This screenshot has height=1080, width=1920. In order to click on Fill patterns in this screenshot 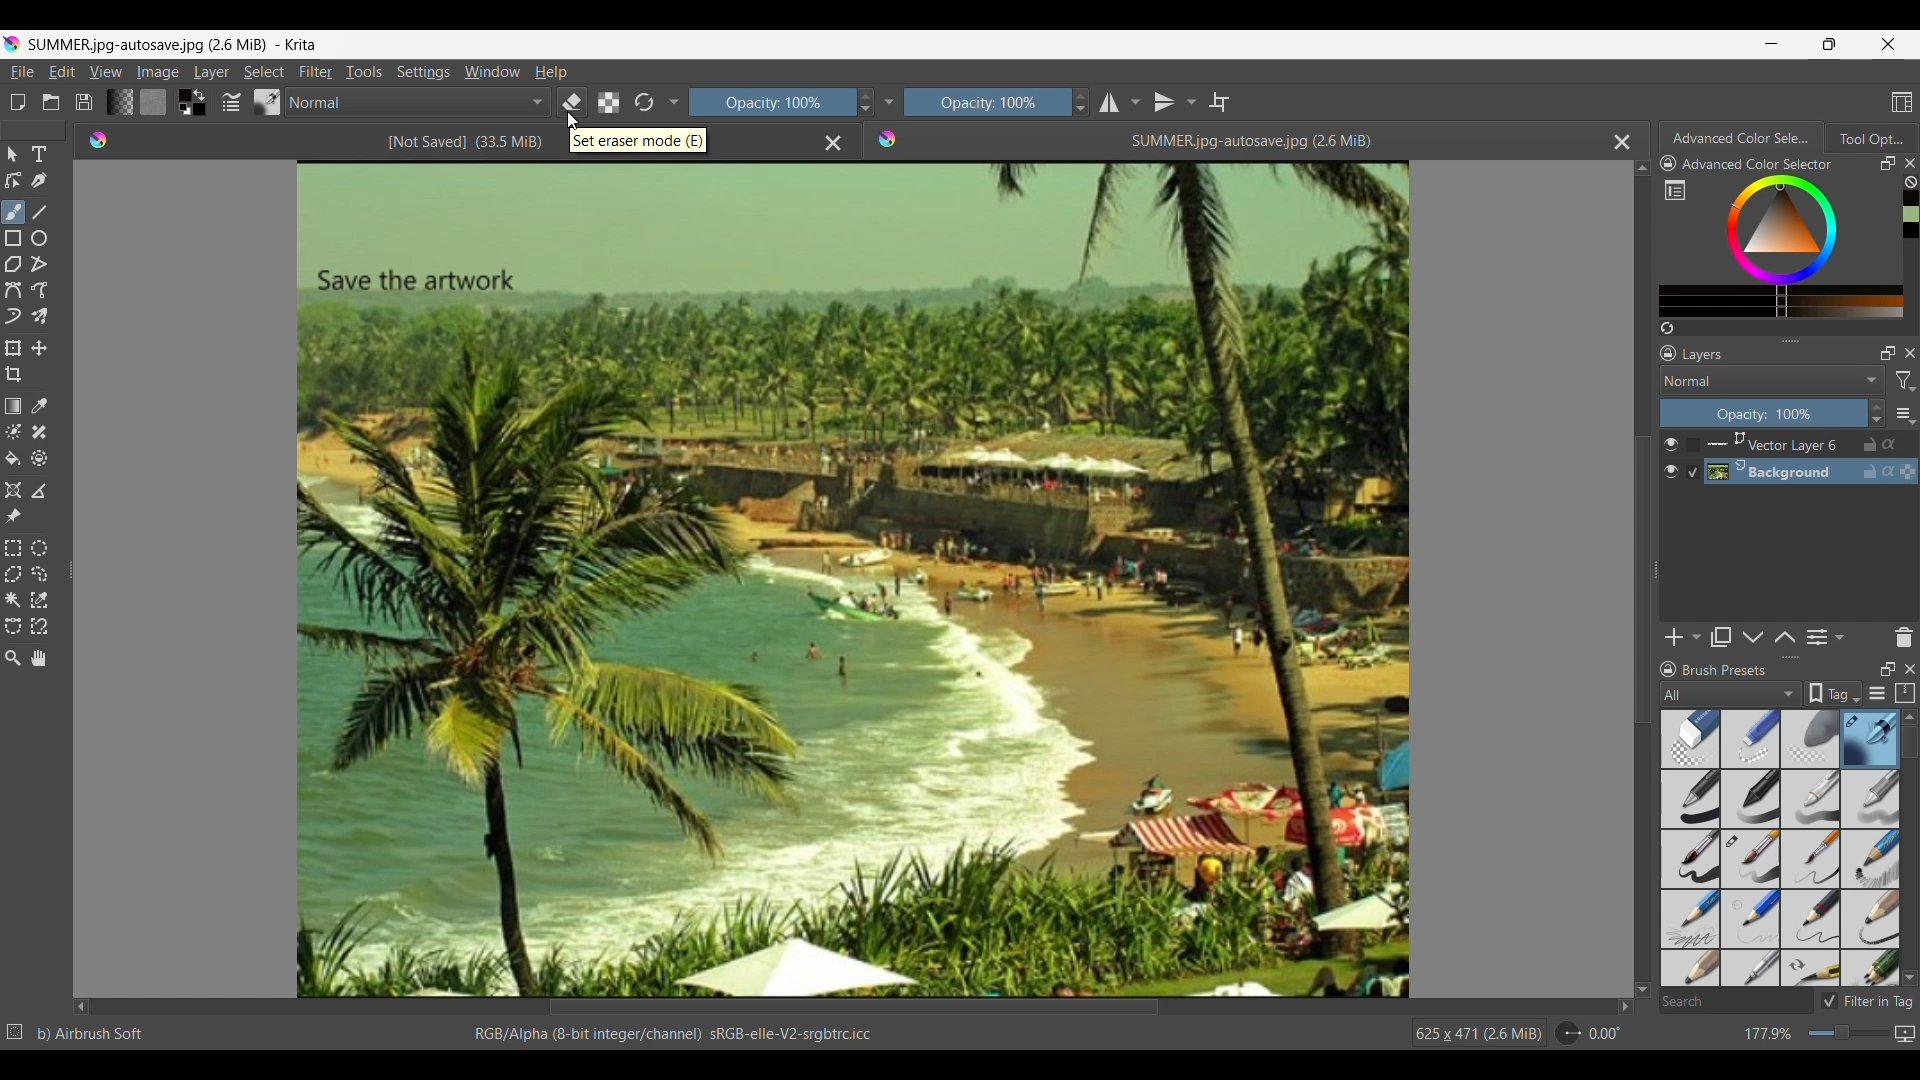, I will do `click(153, 102)`.